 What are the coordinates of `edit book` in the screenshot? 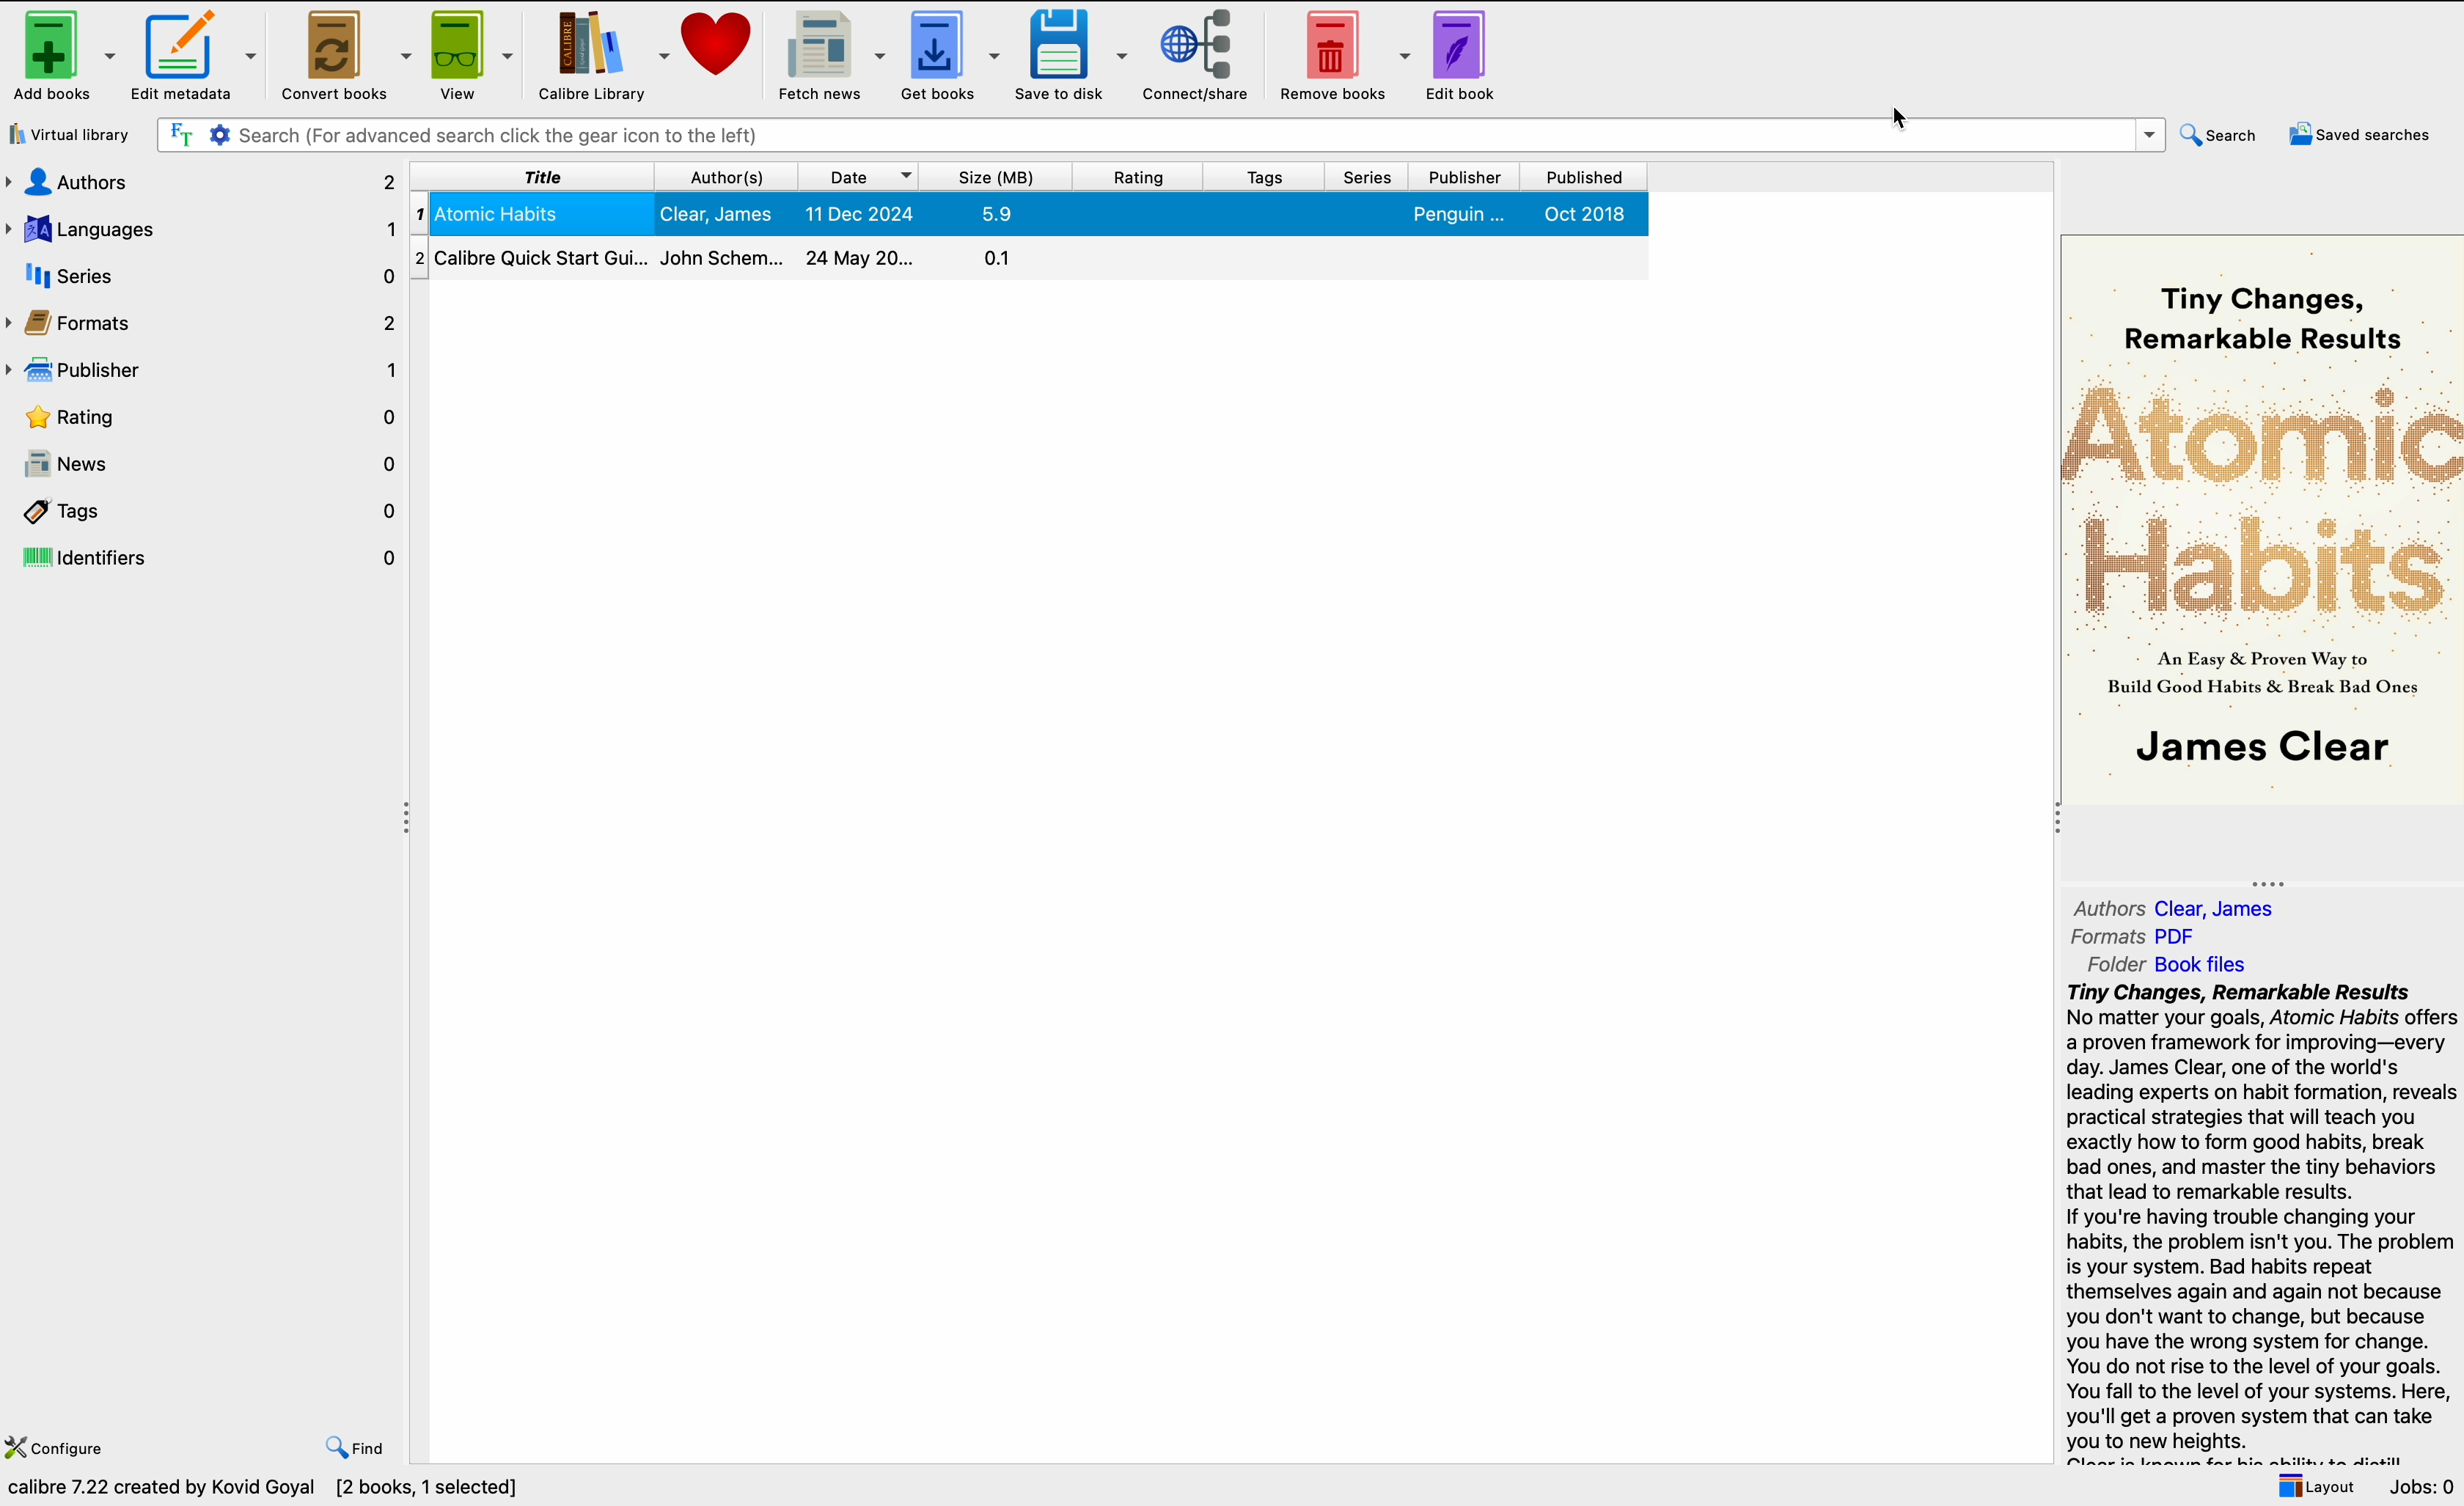 It's located at (1461, 57).